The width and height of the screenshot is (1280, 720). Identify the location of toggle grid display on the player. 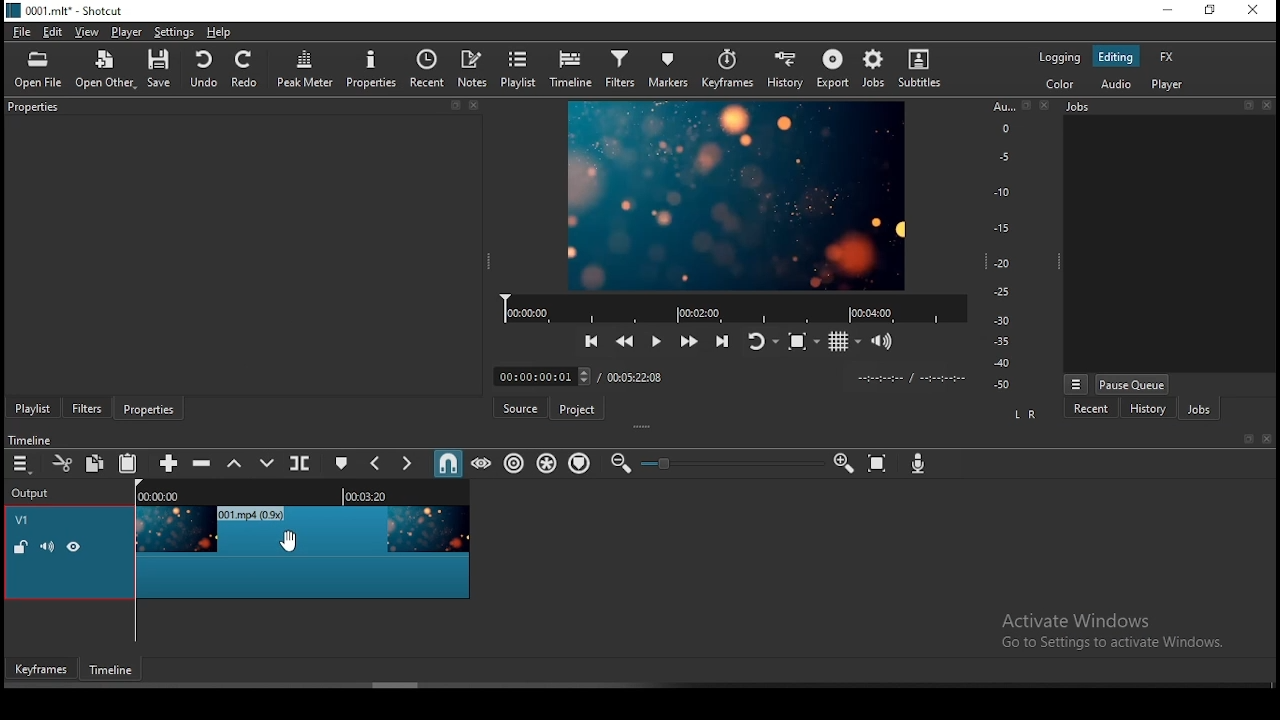
(845, 342).